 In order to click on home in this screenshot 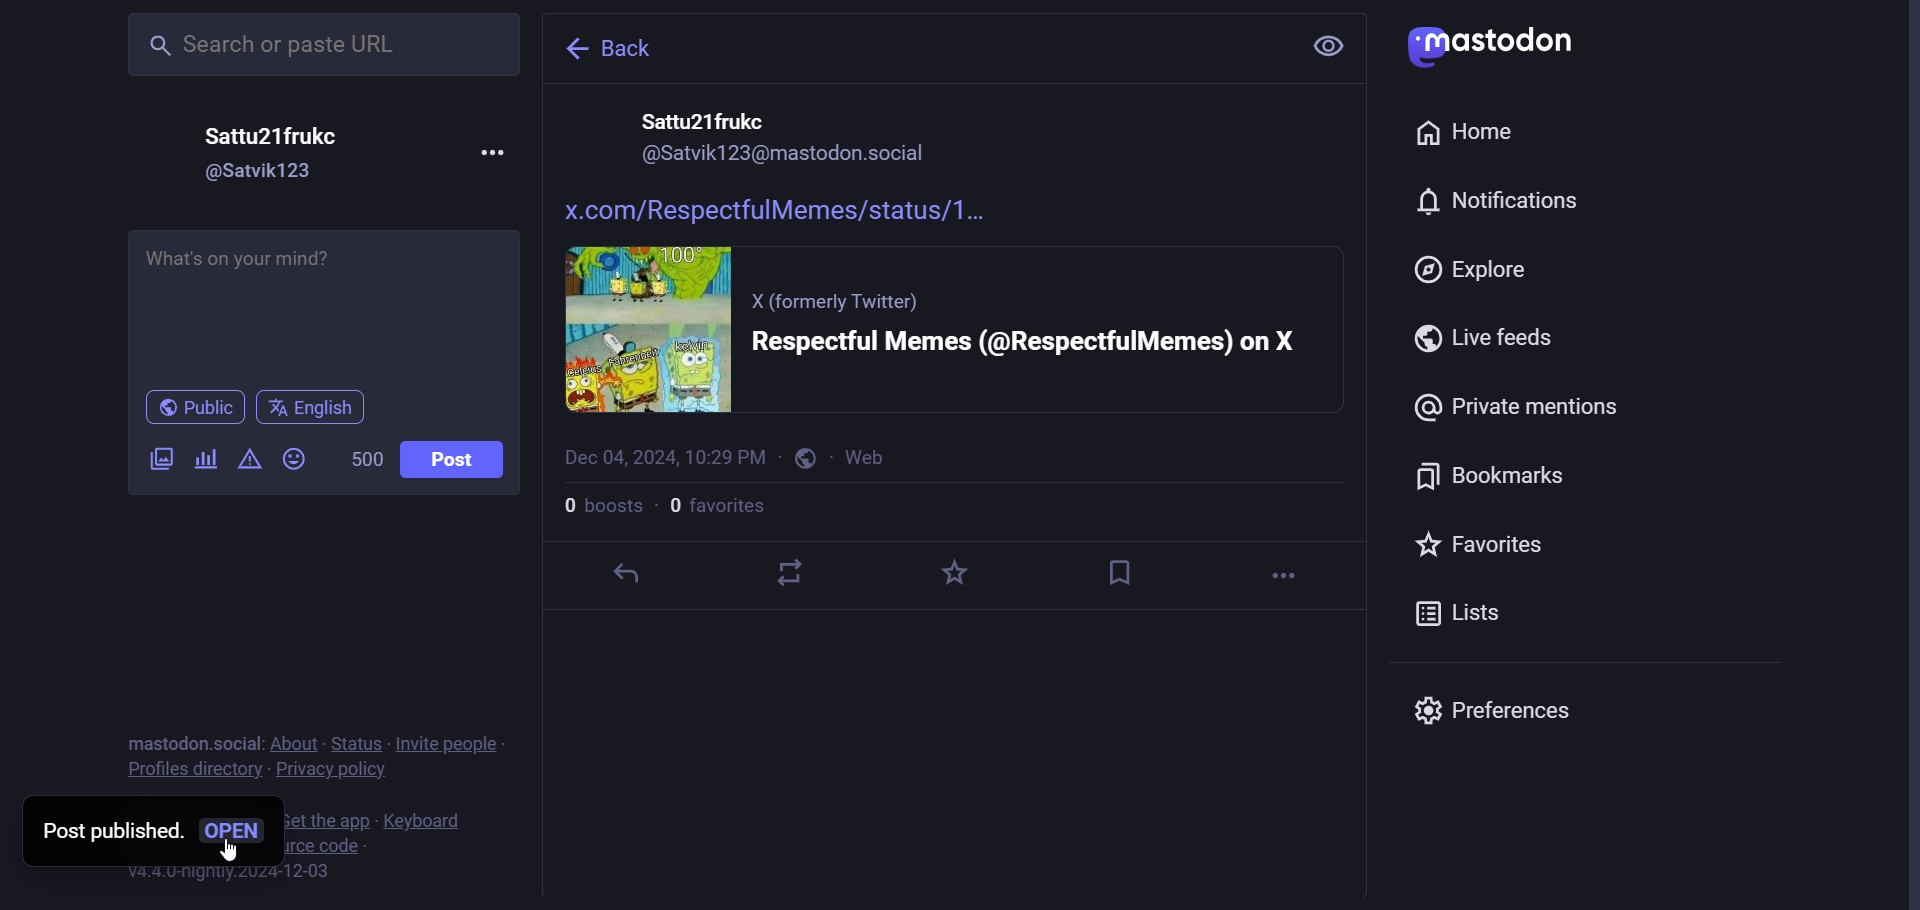, I will do `click(1466, 132)`.